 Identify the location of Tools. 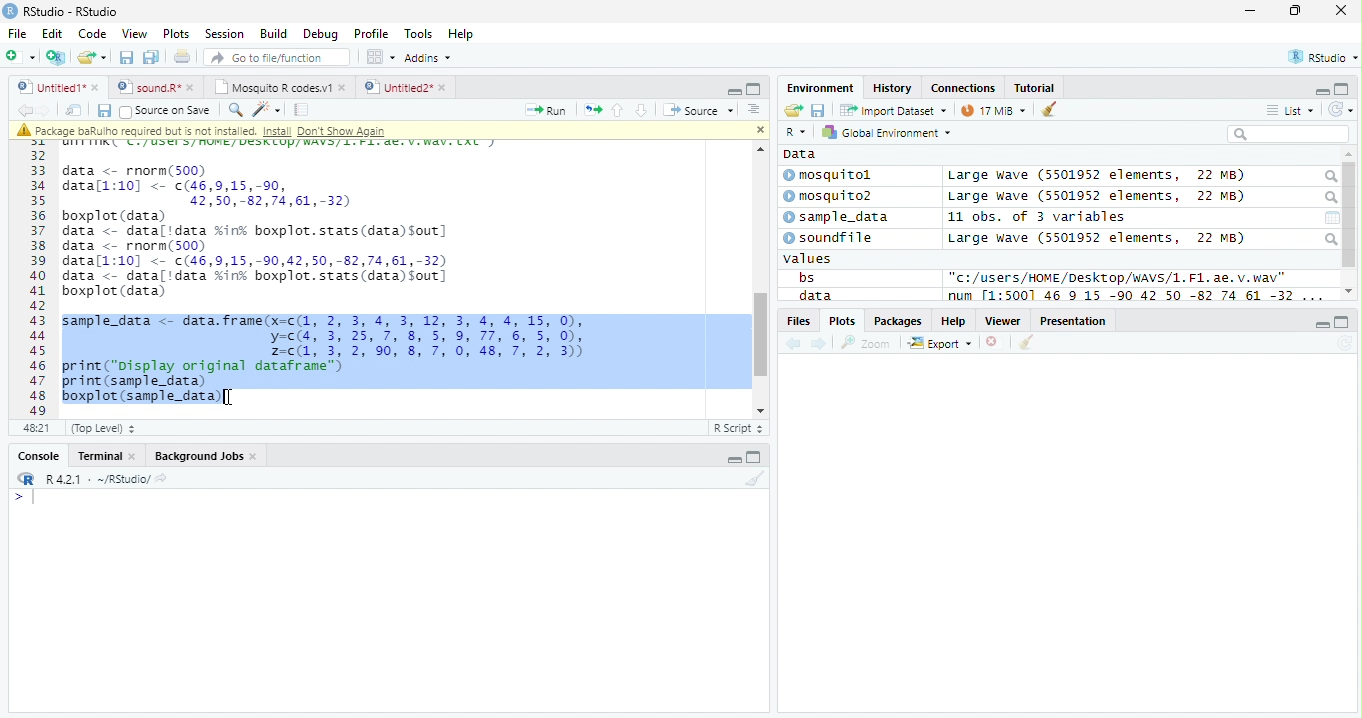
(418, 35).